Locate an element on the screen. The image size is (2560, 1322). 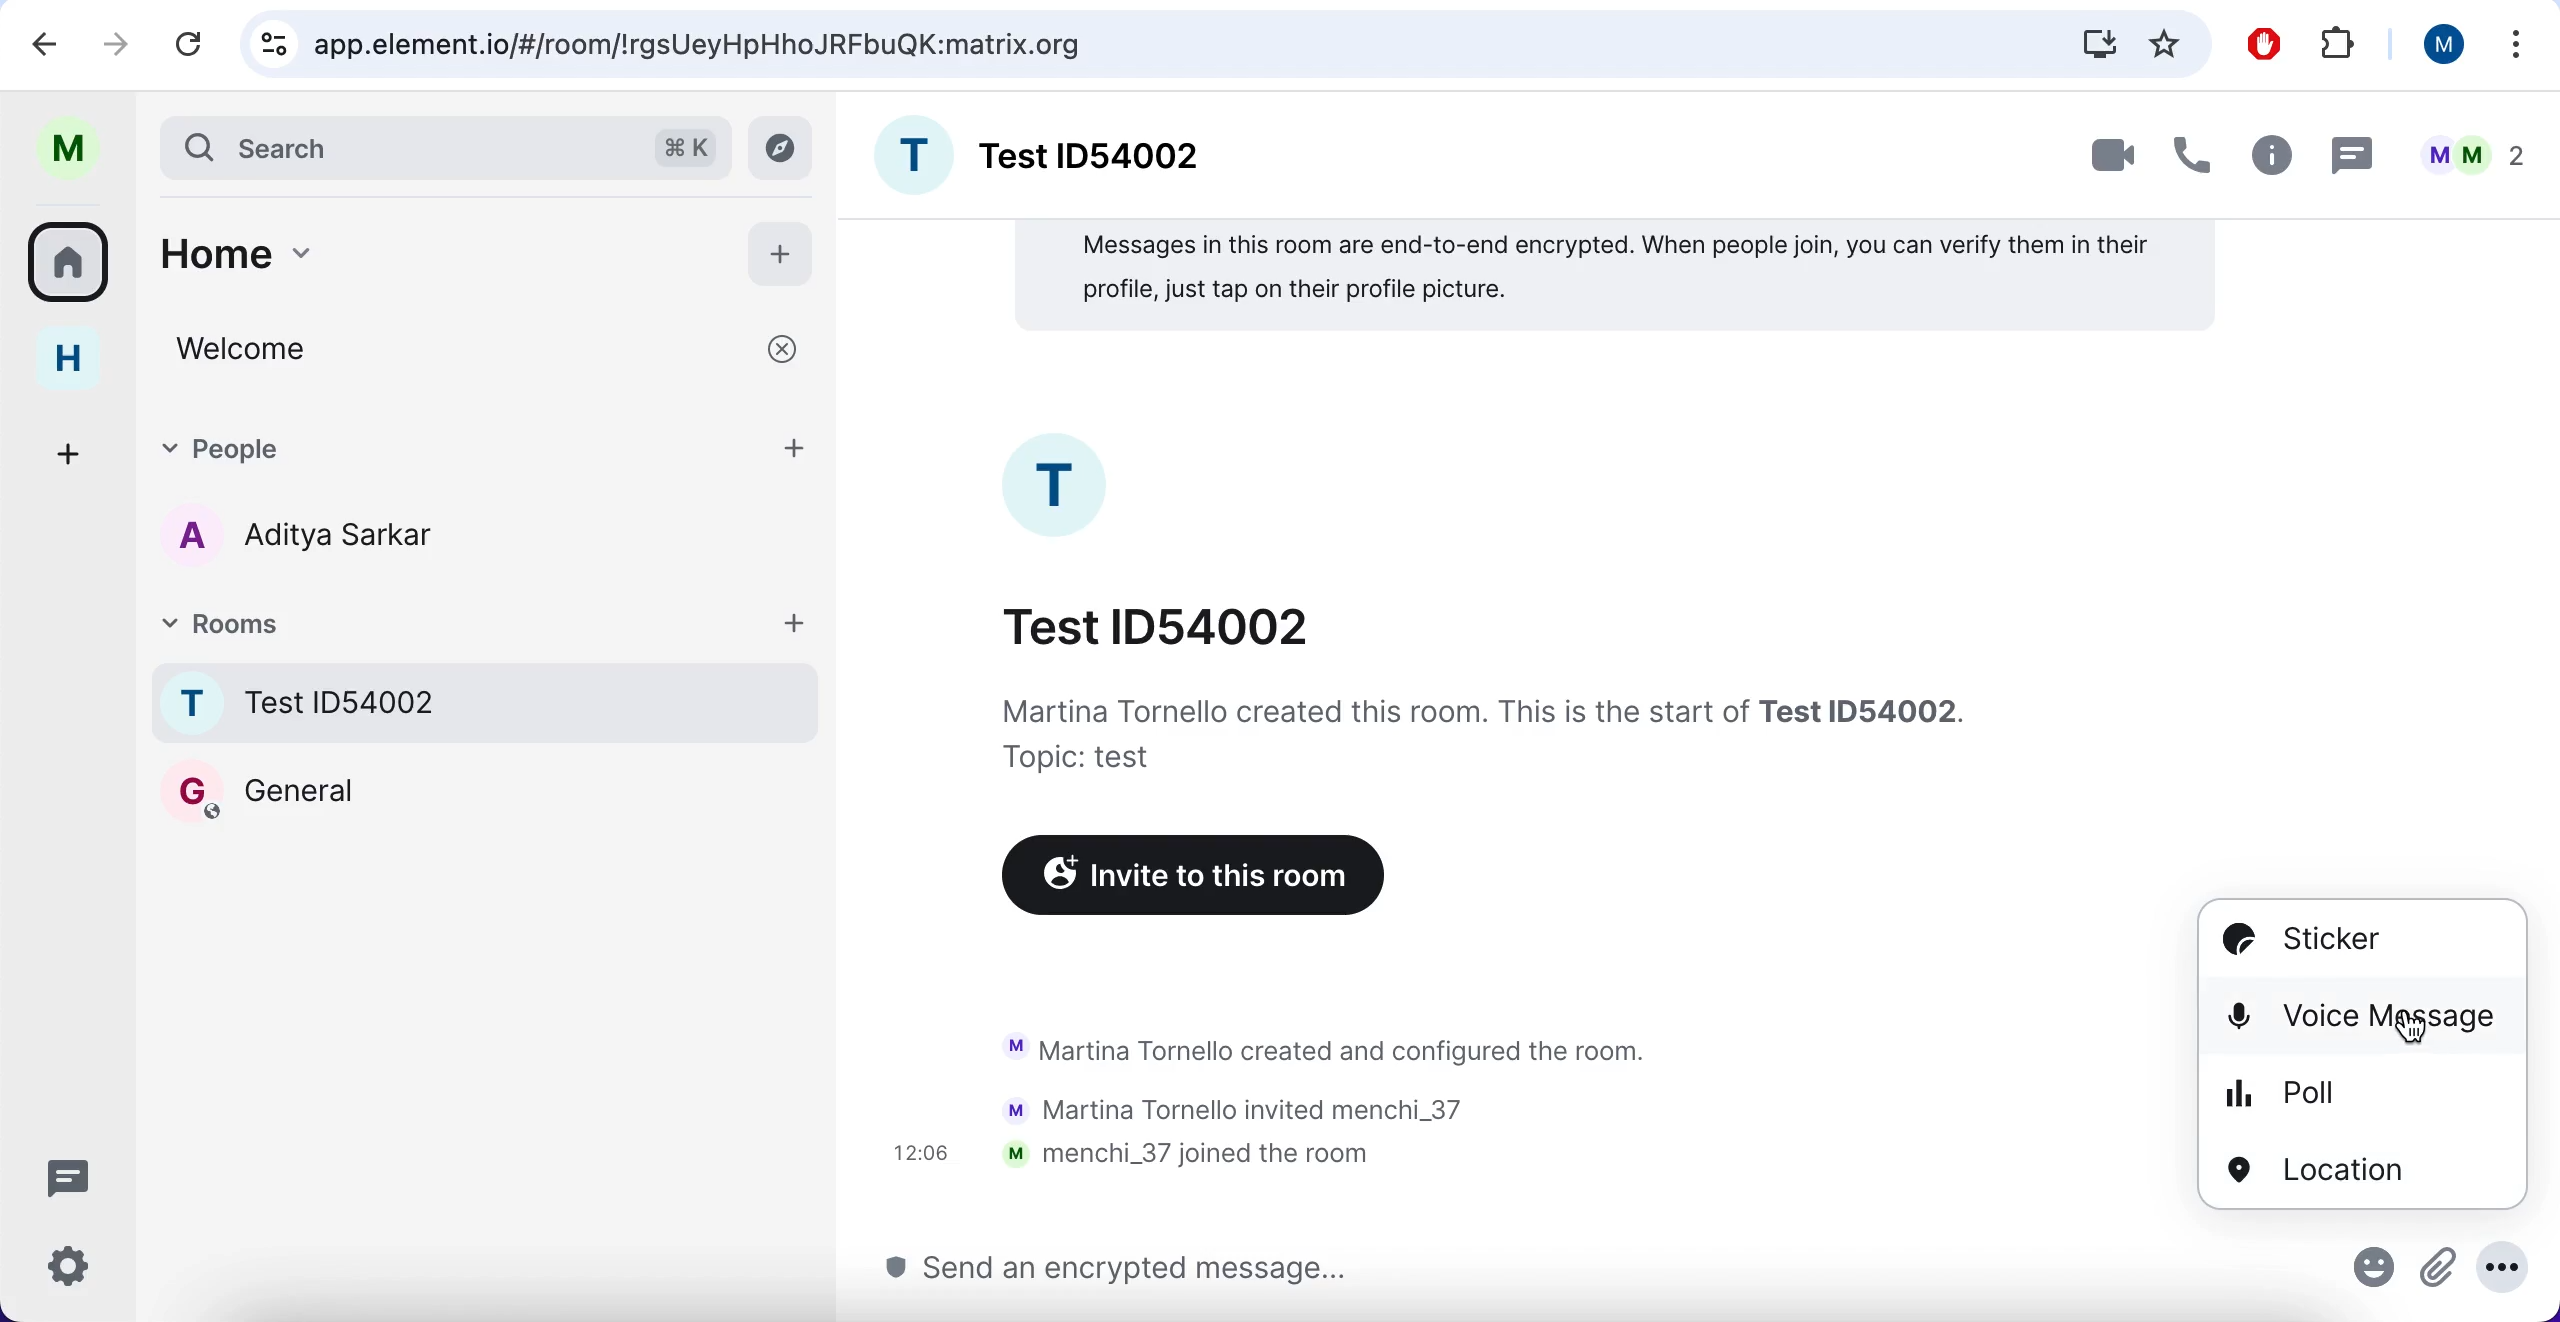
profile picture is located at coordinates (1060, 483).